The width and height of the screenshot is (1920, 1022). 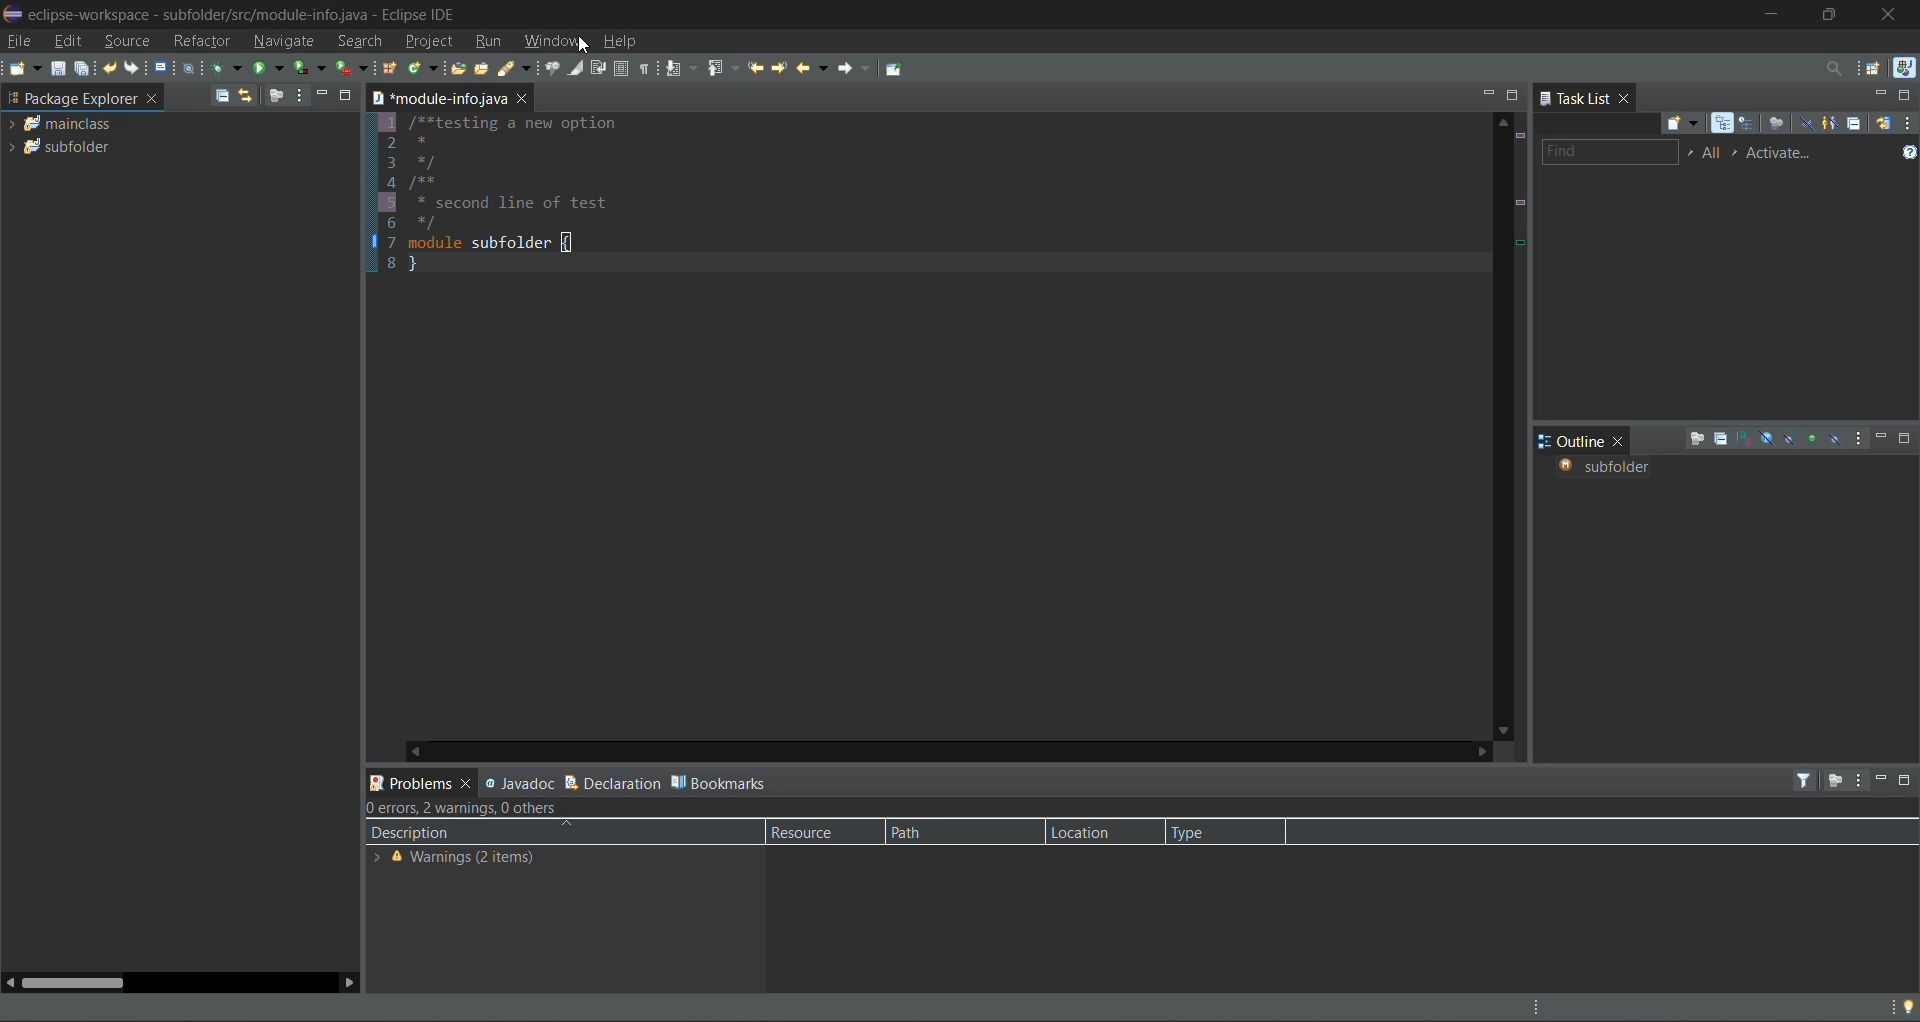 I want to click on close, so click(x=527, y=98).